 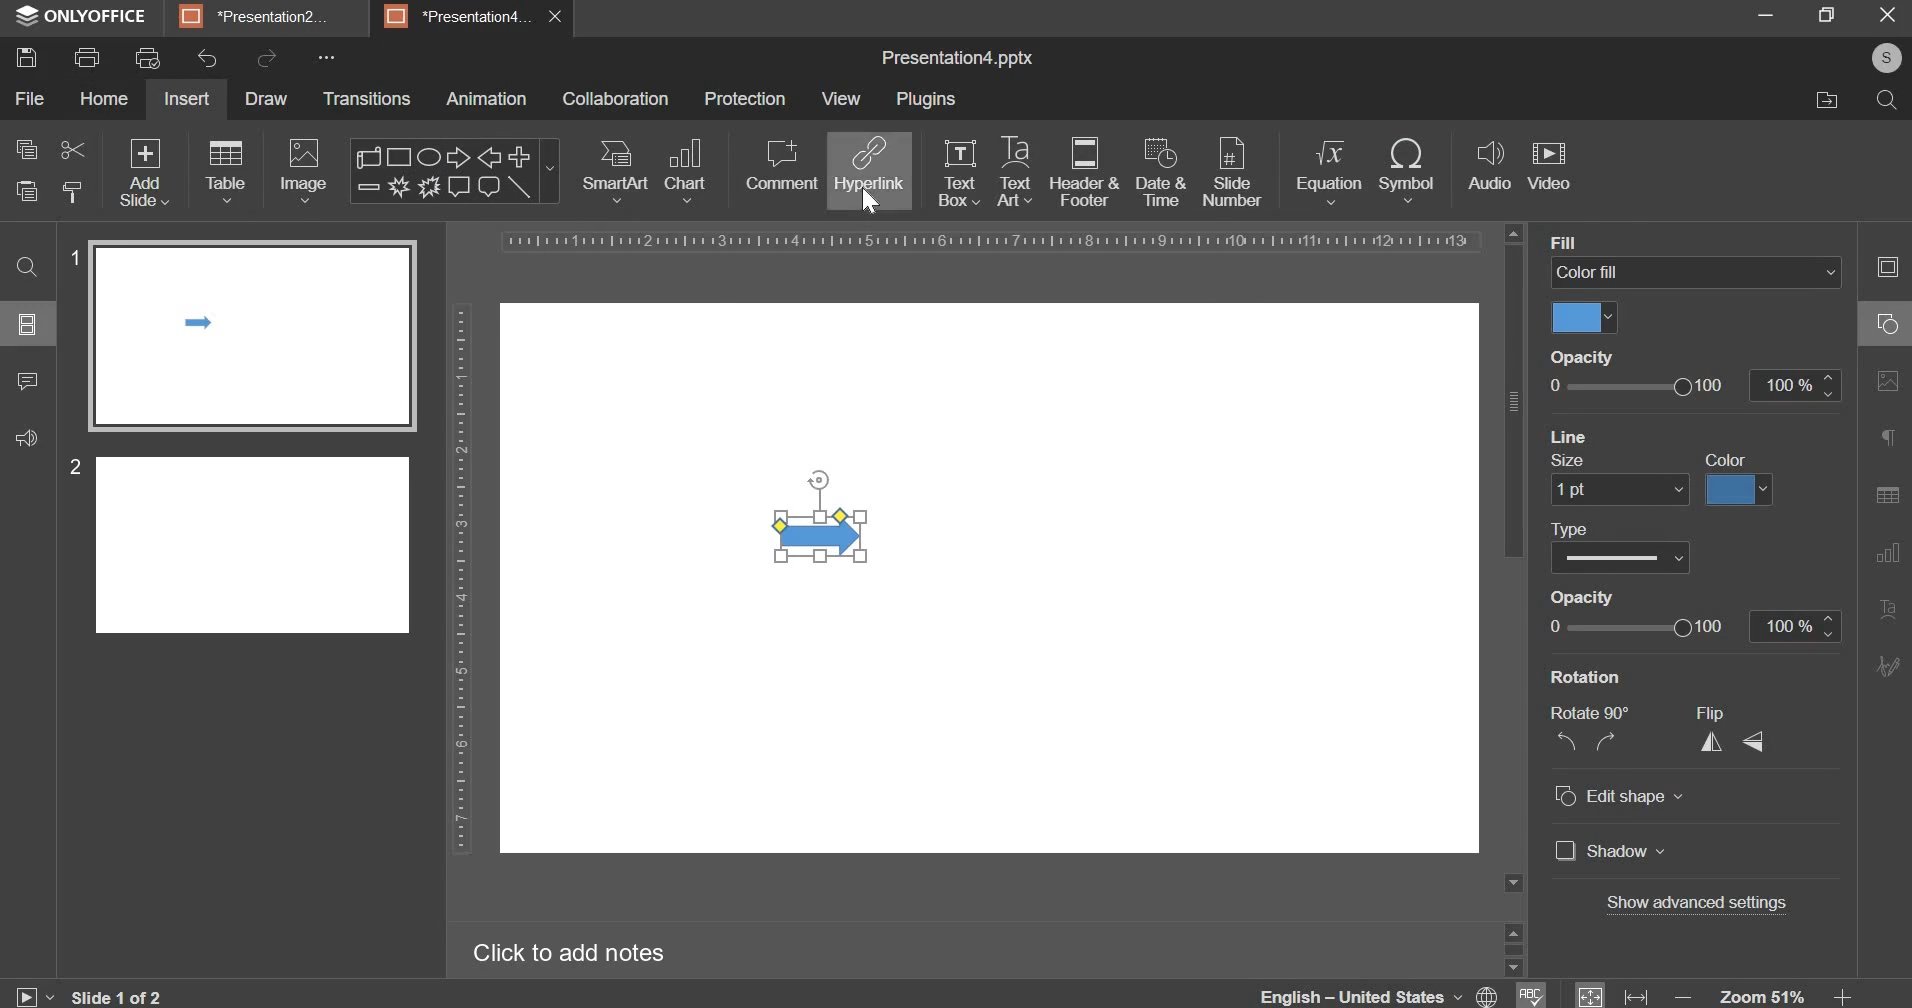 I want to click on print preview, so click(x=148, y=59).